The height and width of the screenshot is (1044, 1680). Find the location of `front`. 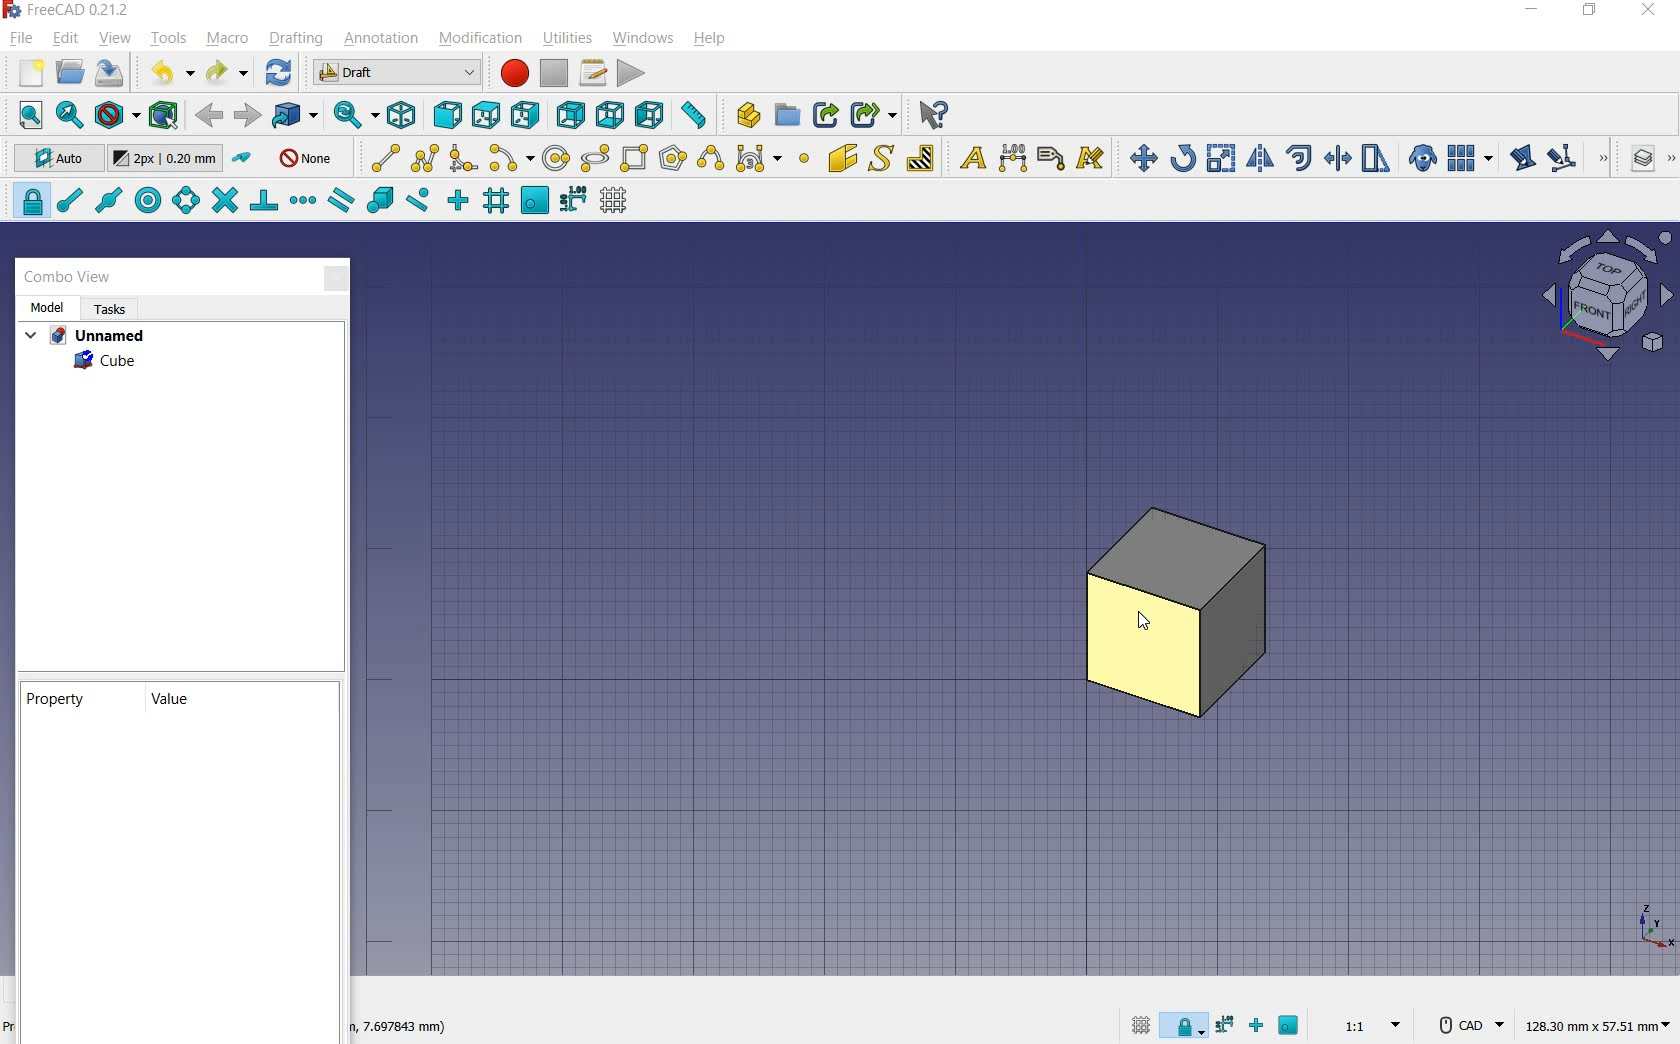

front is located at coordinates (446, 115).